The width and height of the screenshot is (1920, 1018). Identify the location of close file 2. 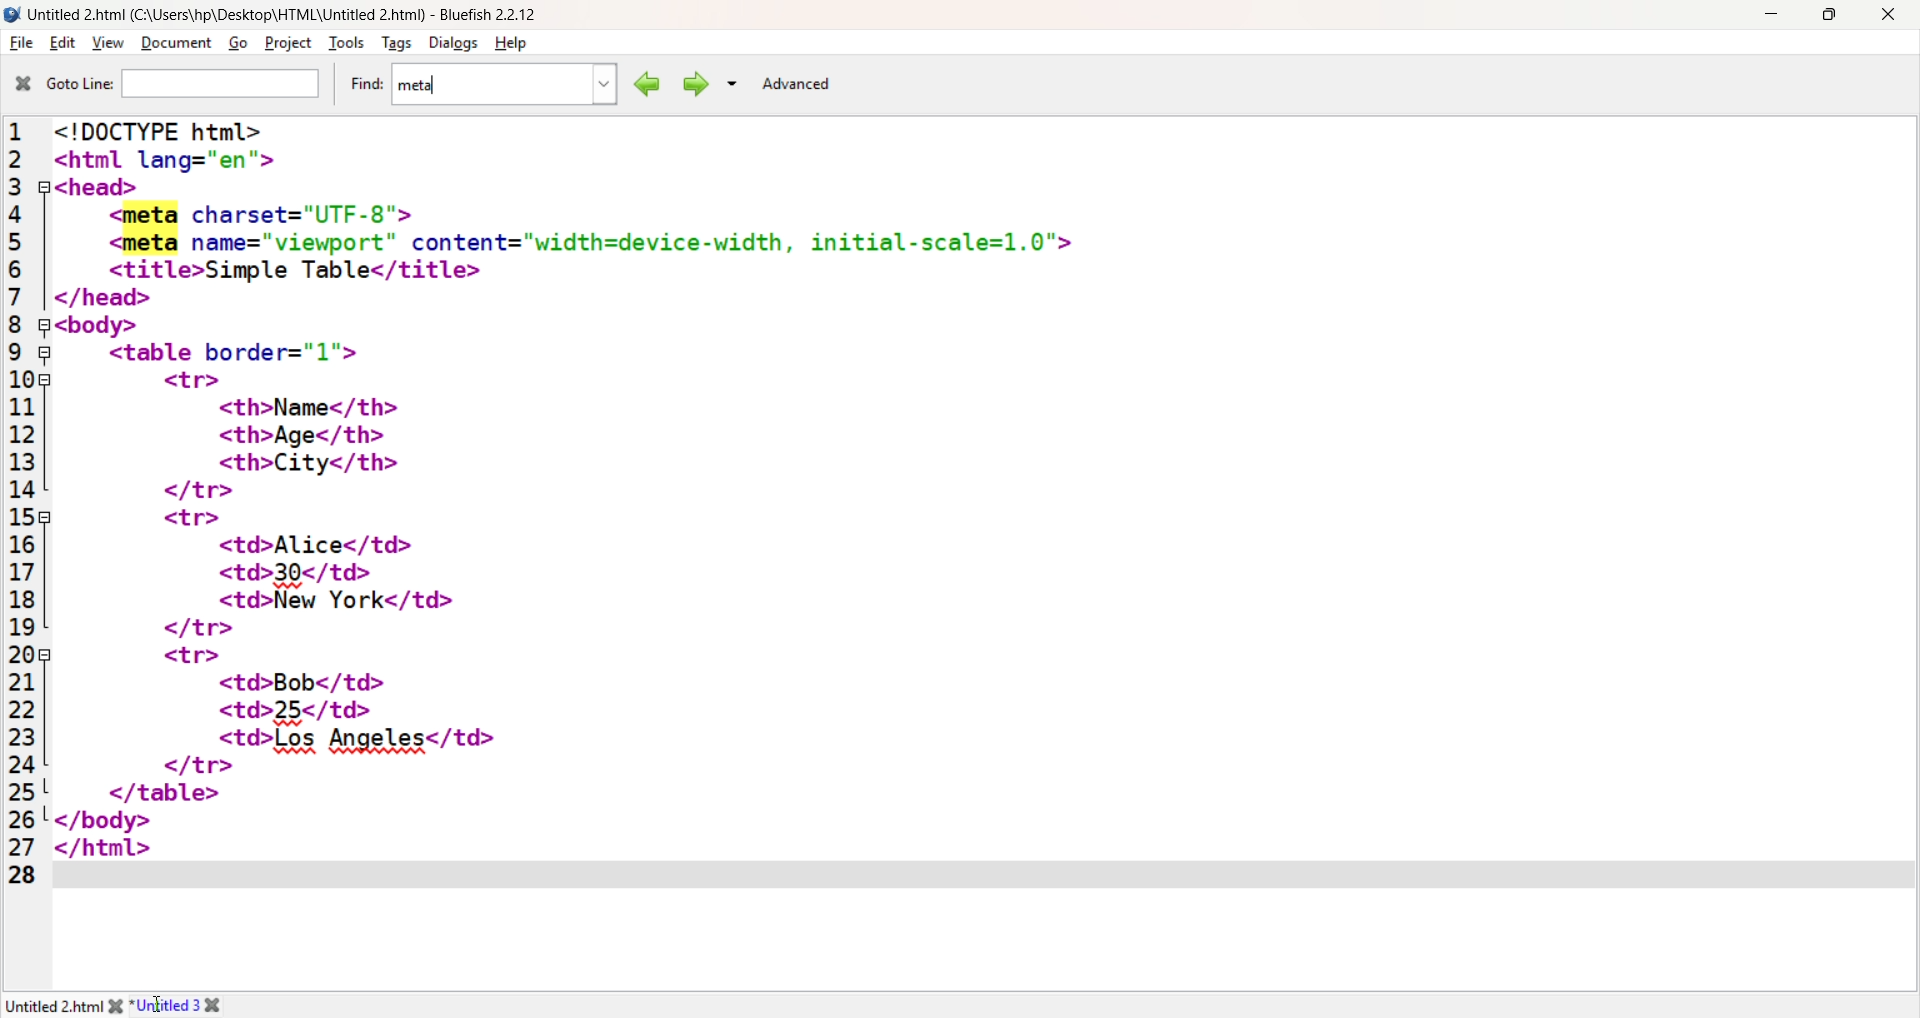
(221, 1005).